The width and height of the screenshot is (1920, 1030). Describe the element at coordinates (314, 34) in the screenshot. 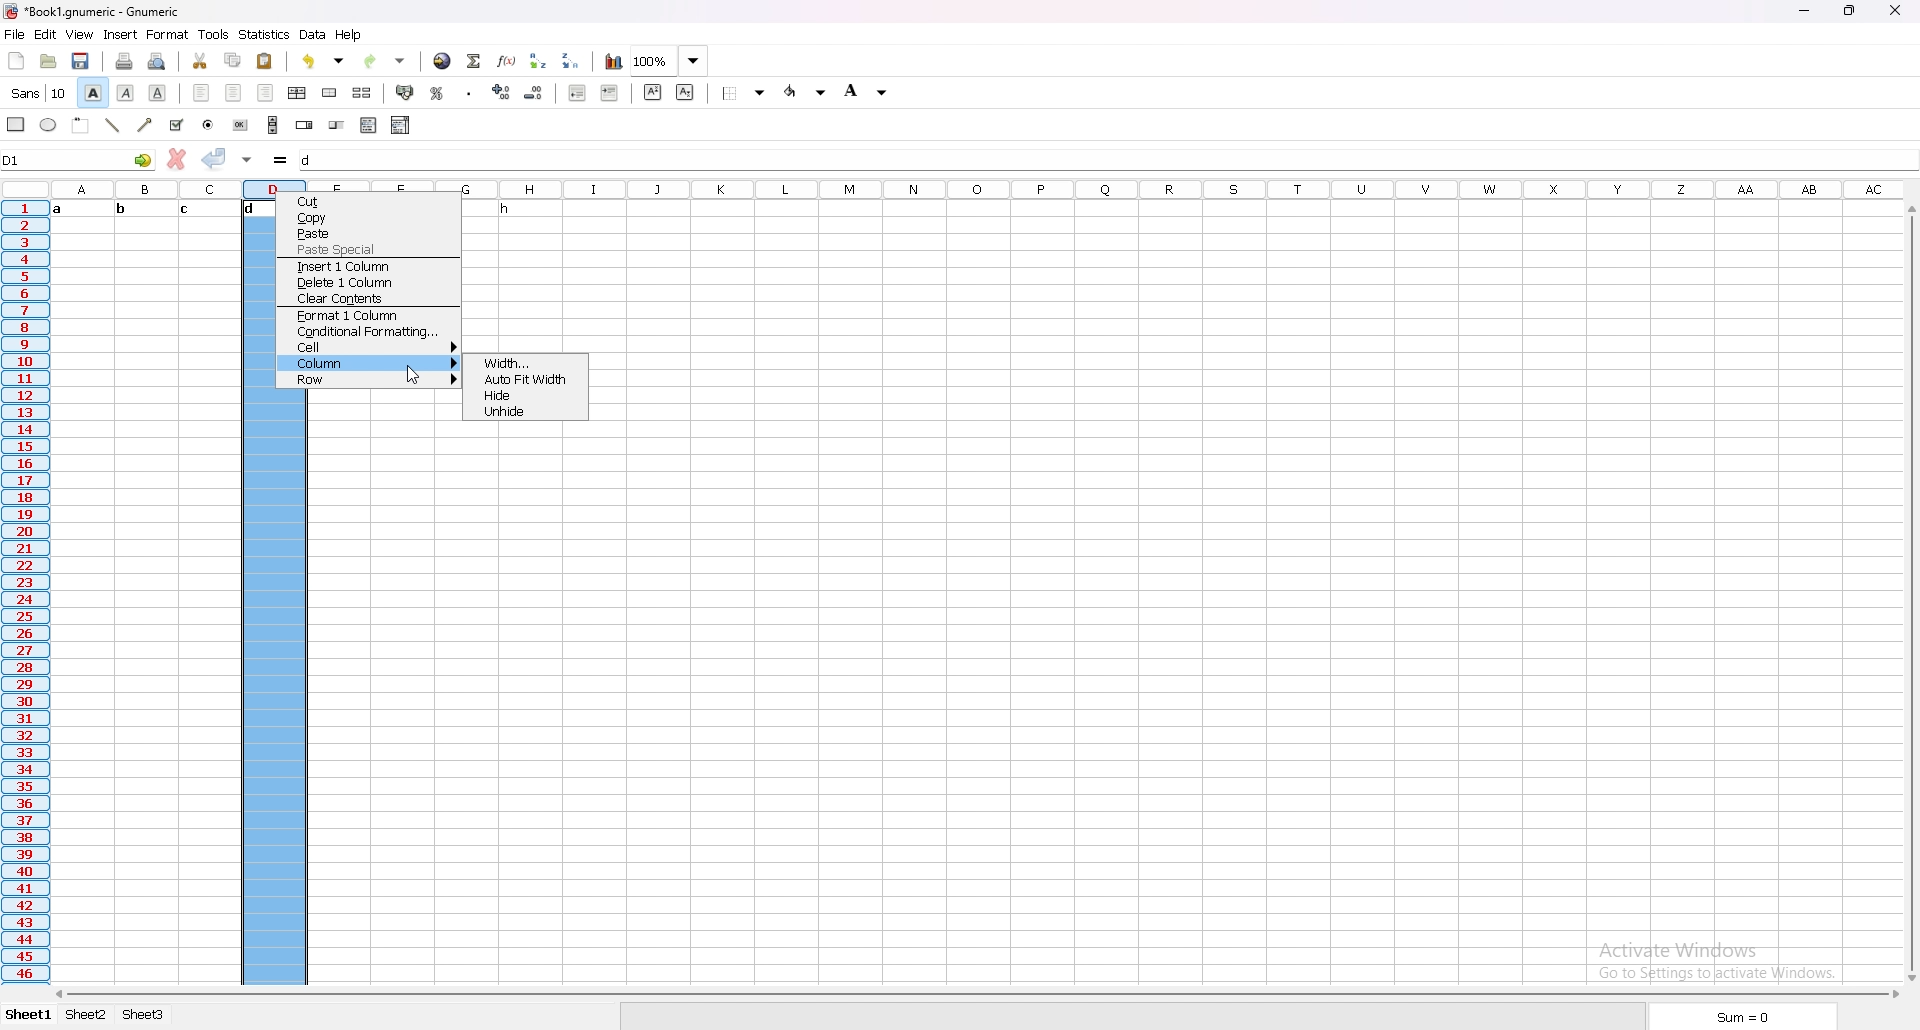

I see `data` at that location.